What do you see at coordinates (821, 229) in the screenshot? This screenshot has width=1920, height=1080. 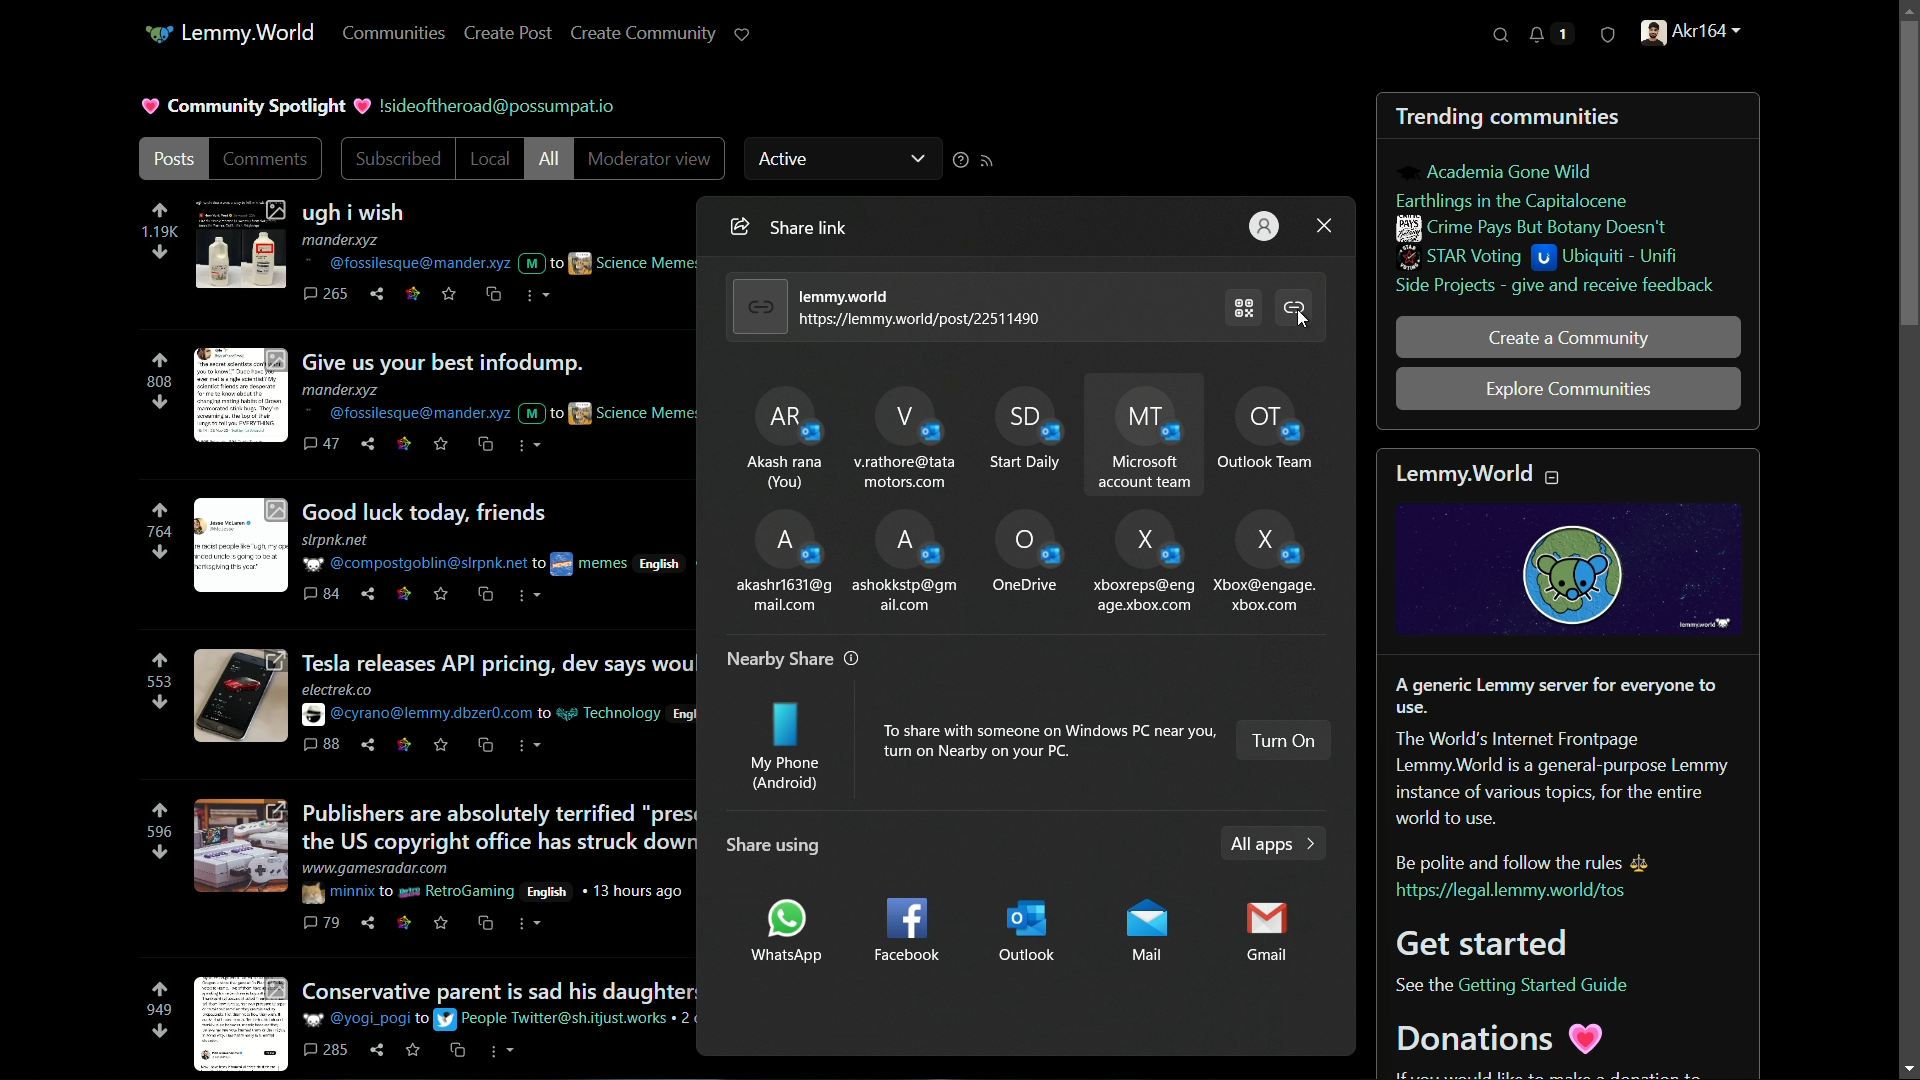 I see `Share link` at bounding box center [821, 229].